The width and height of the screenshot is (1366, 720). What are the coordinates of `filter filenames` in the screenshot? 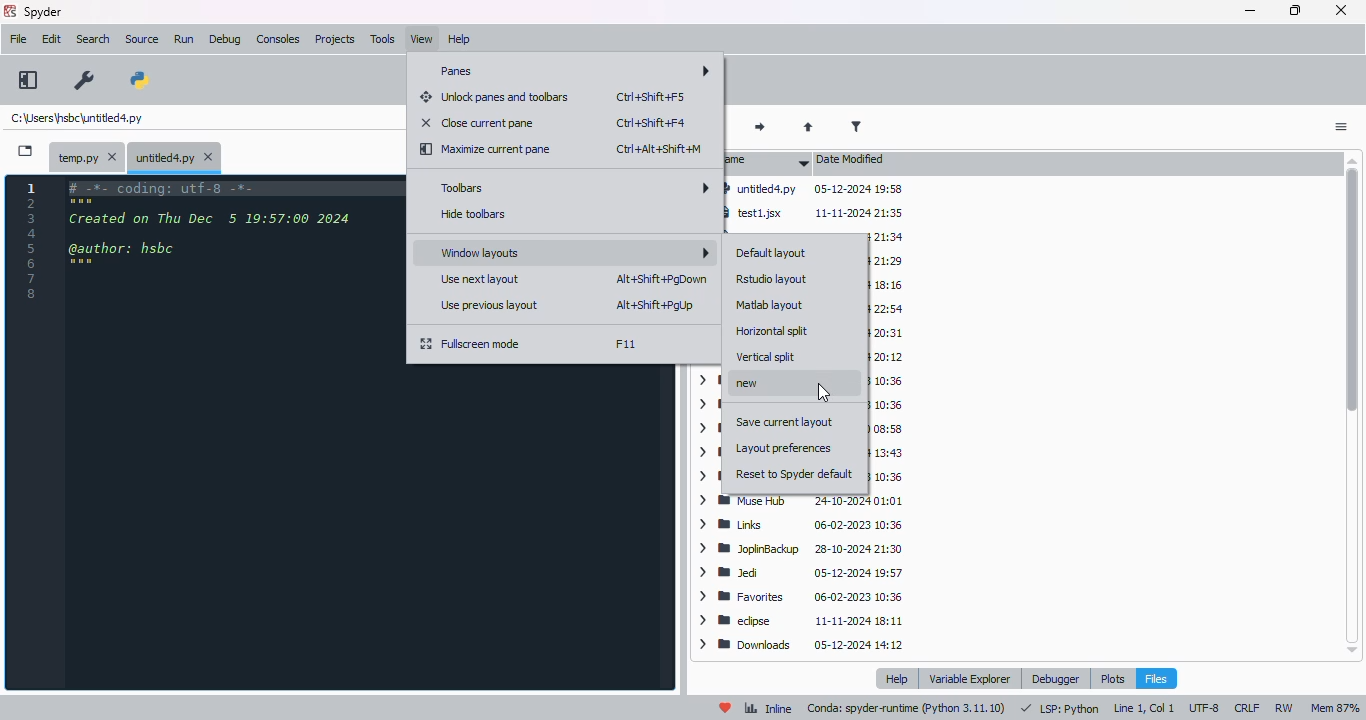 It's located at (856, 126).